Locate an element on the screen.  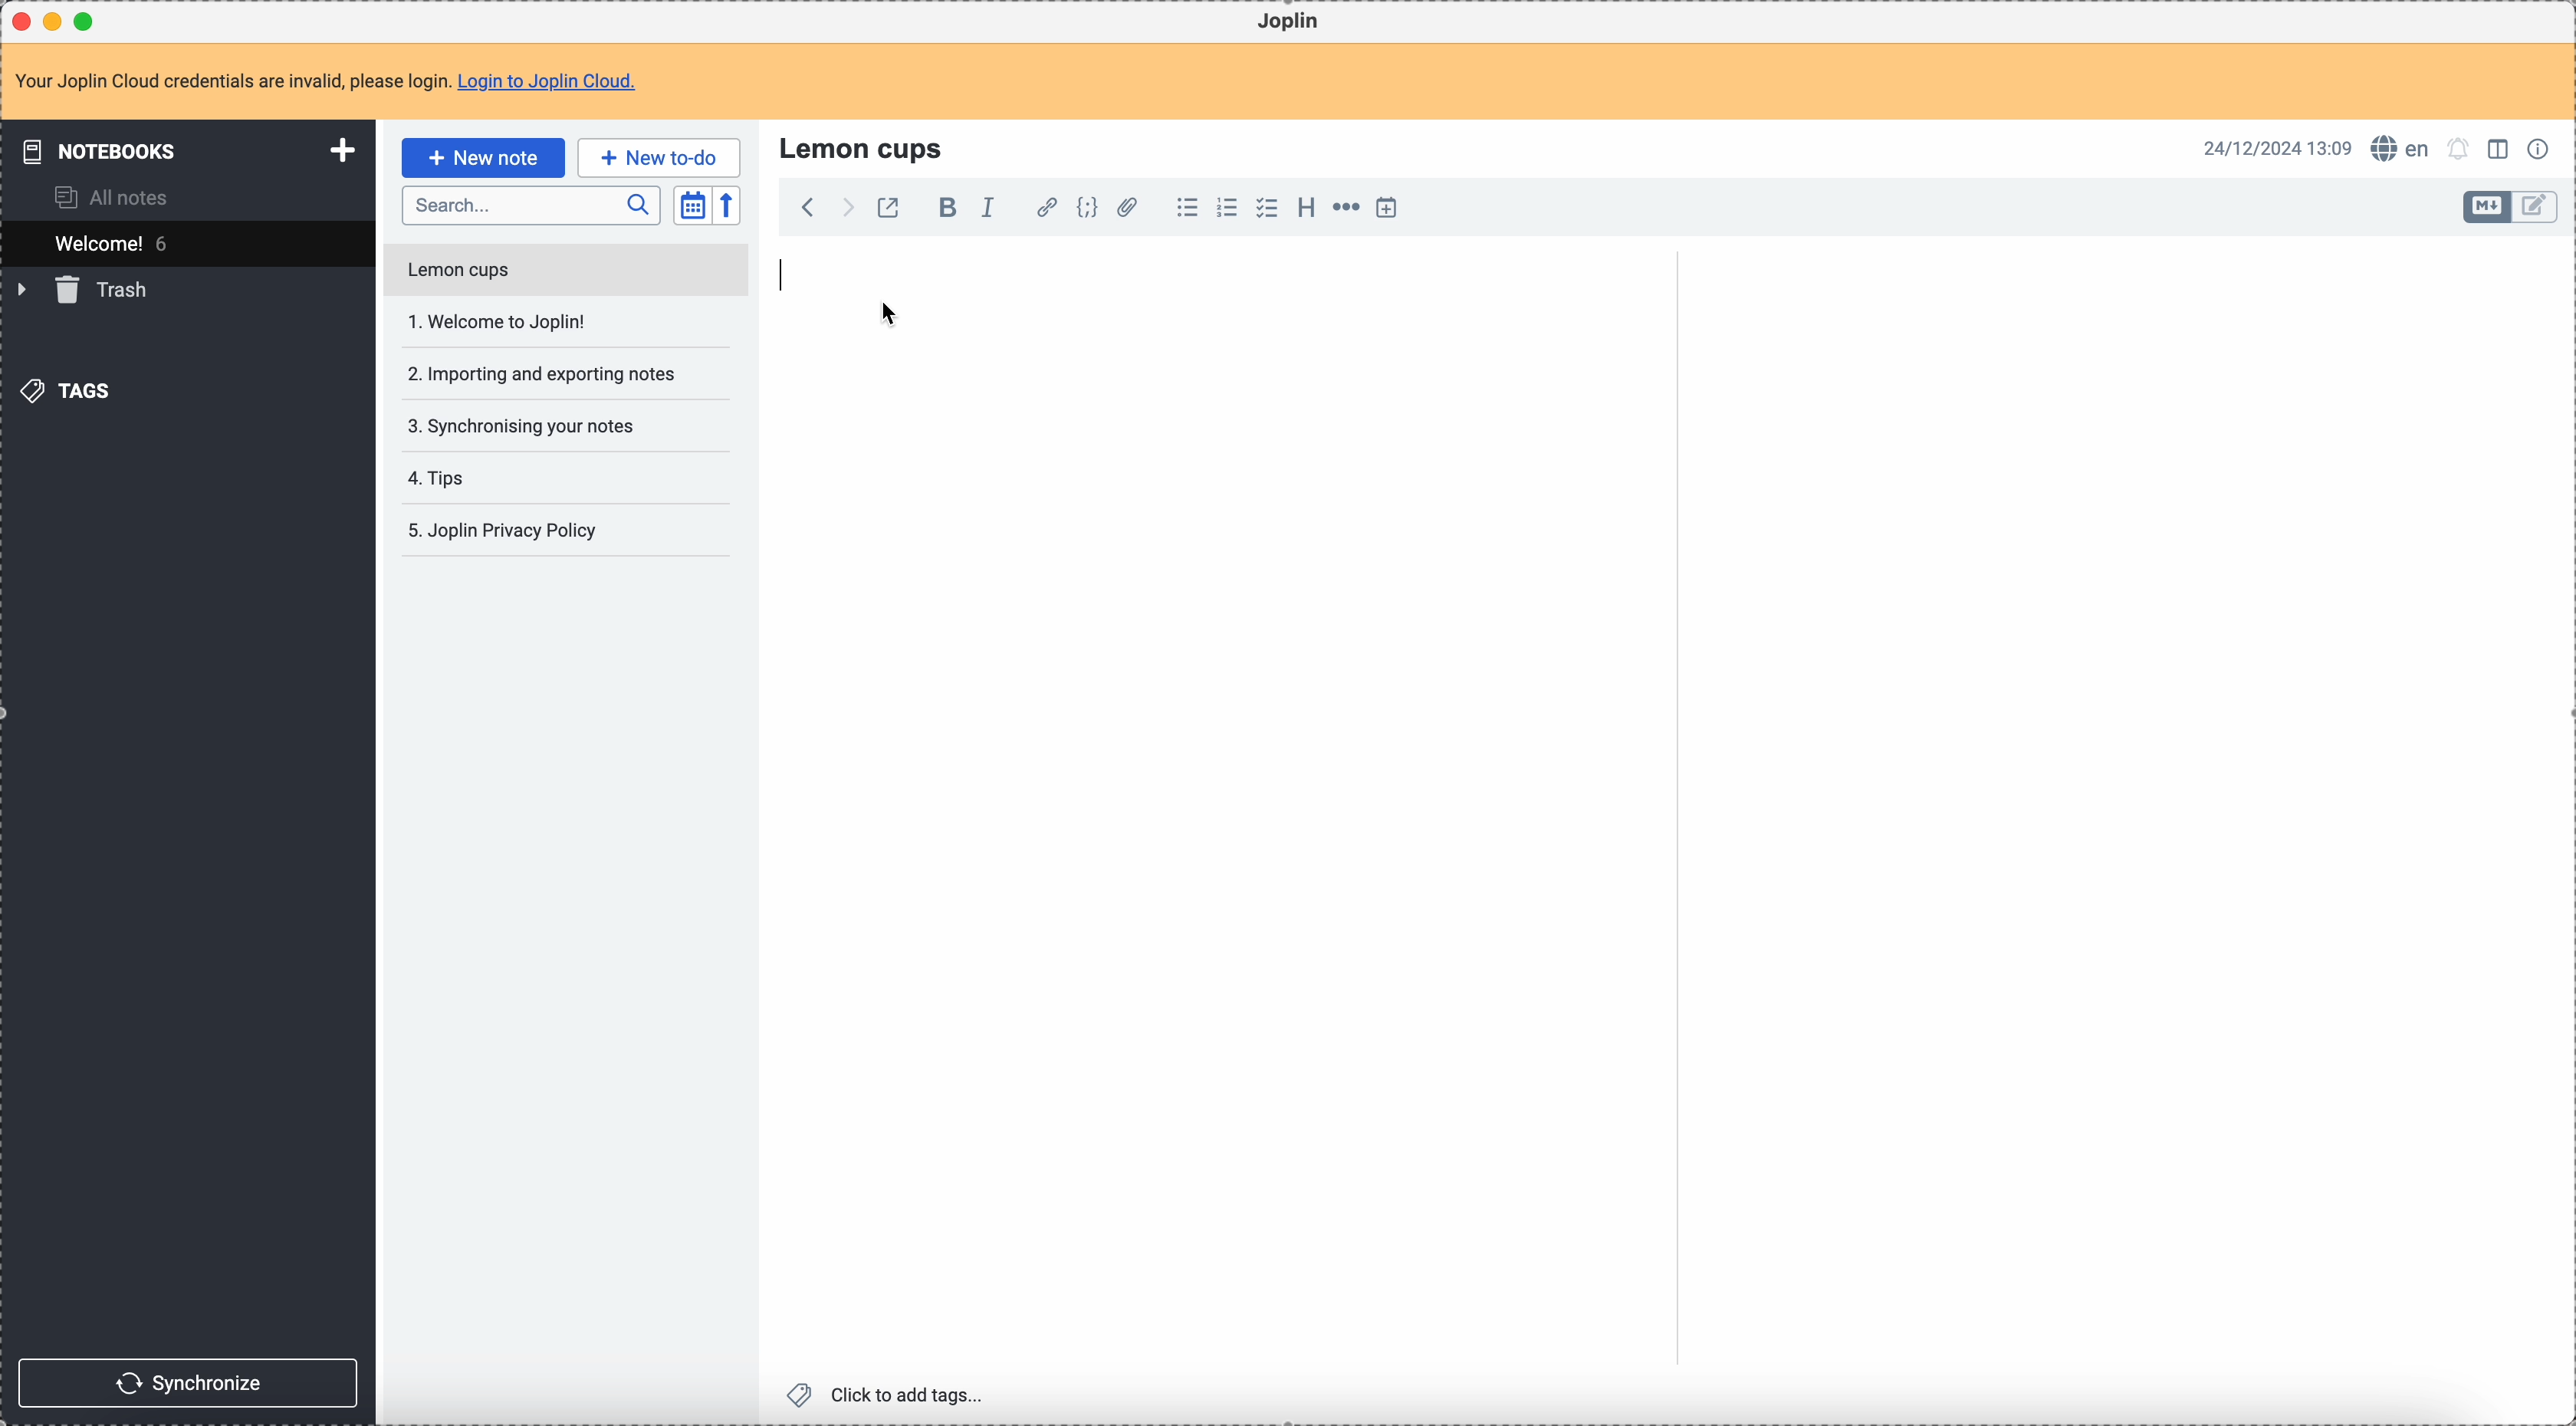
maximize is located at coordinates (89, 20).